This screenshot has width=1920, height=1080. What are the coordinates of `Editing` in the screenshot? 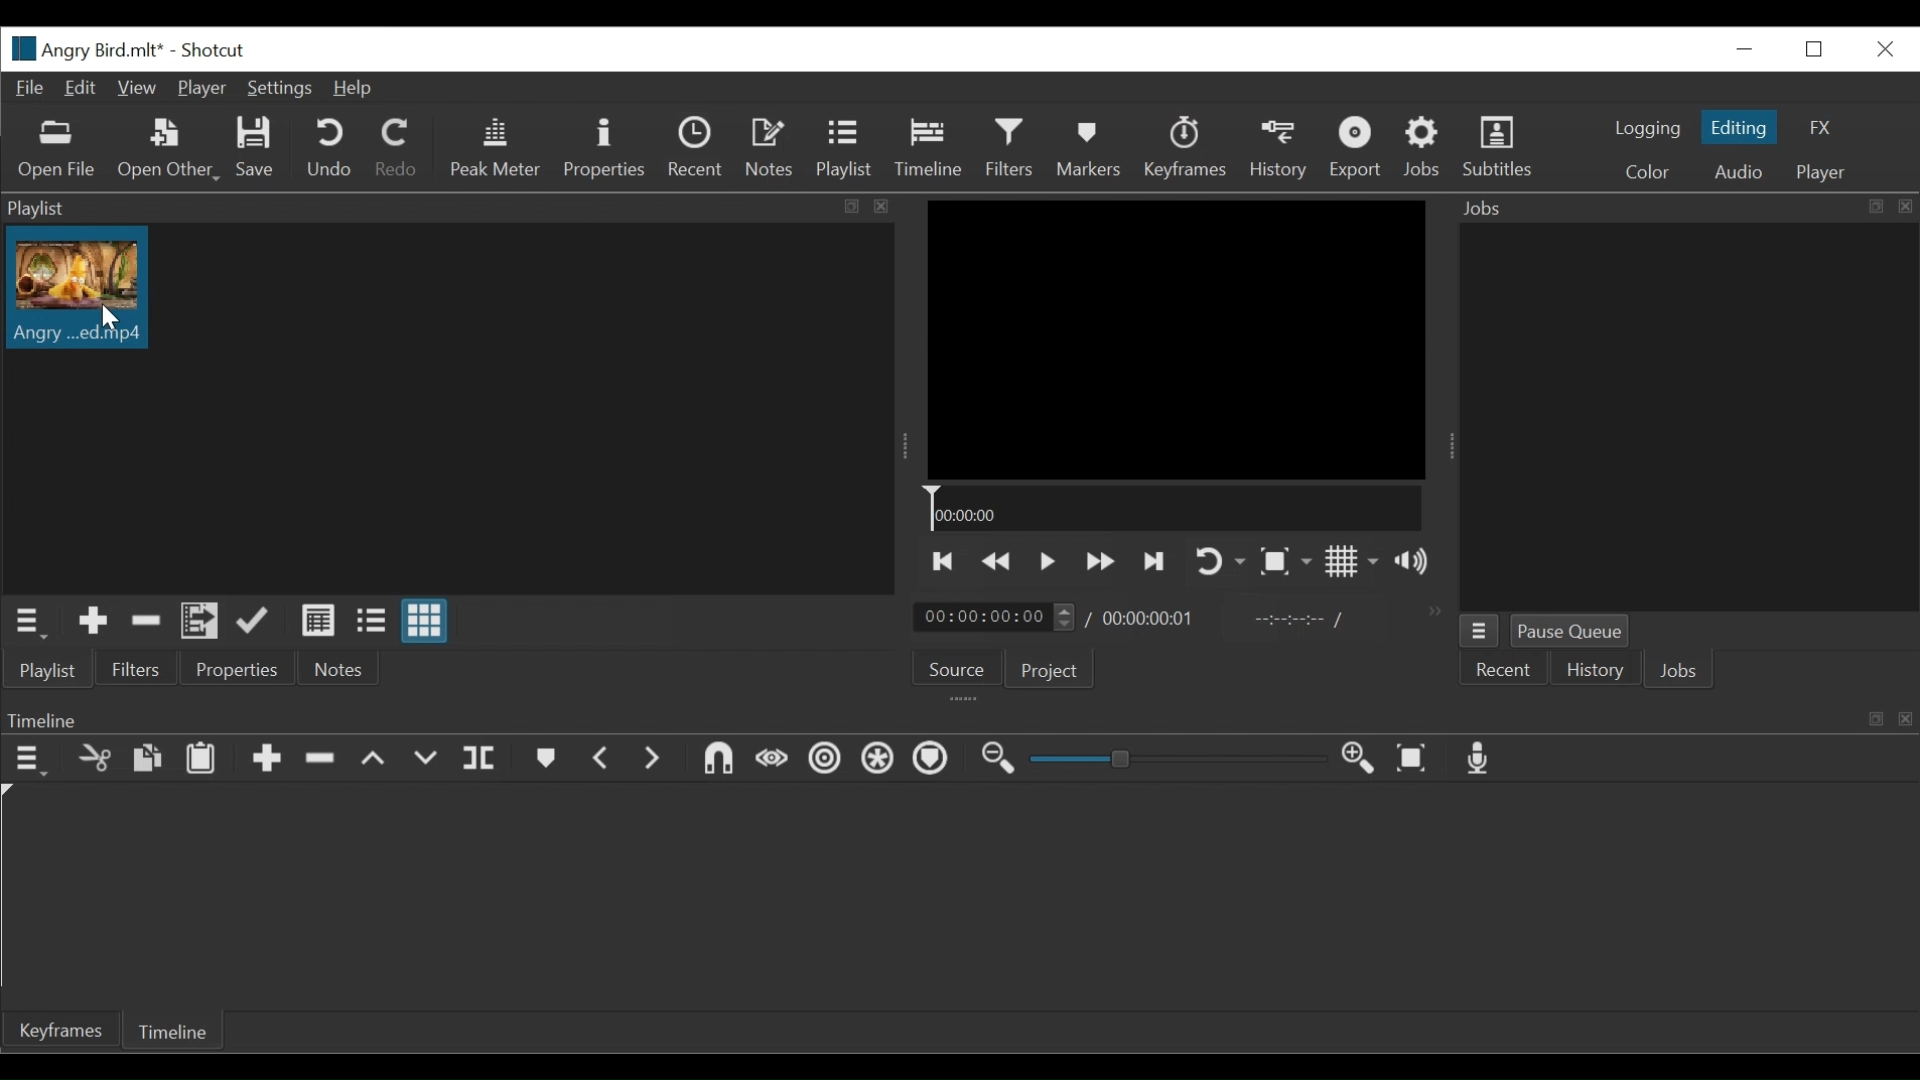 It's located at (1739, 127).